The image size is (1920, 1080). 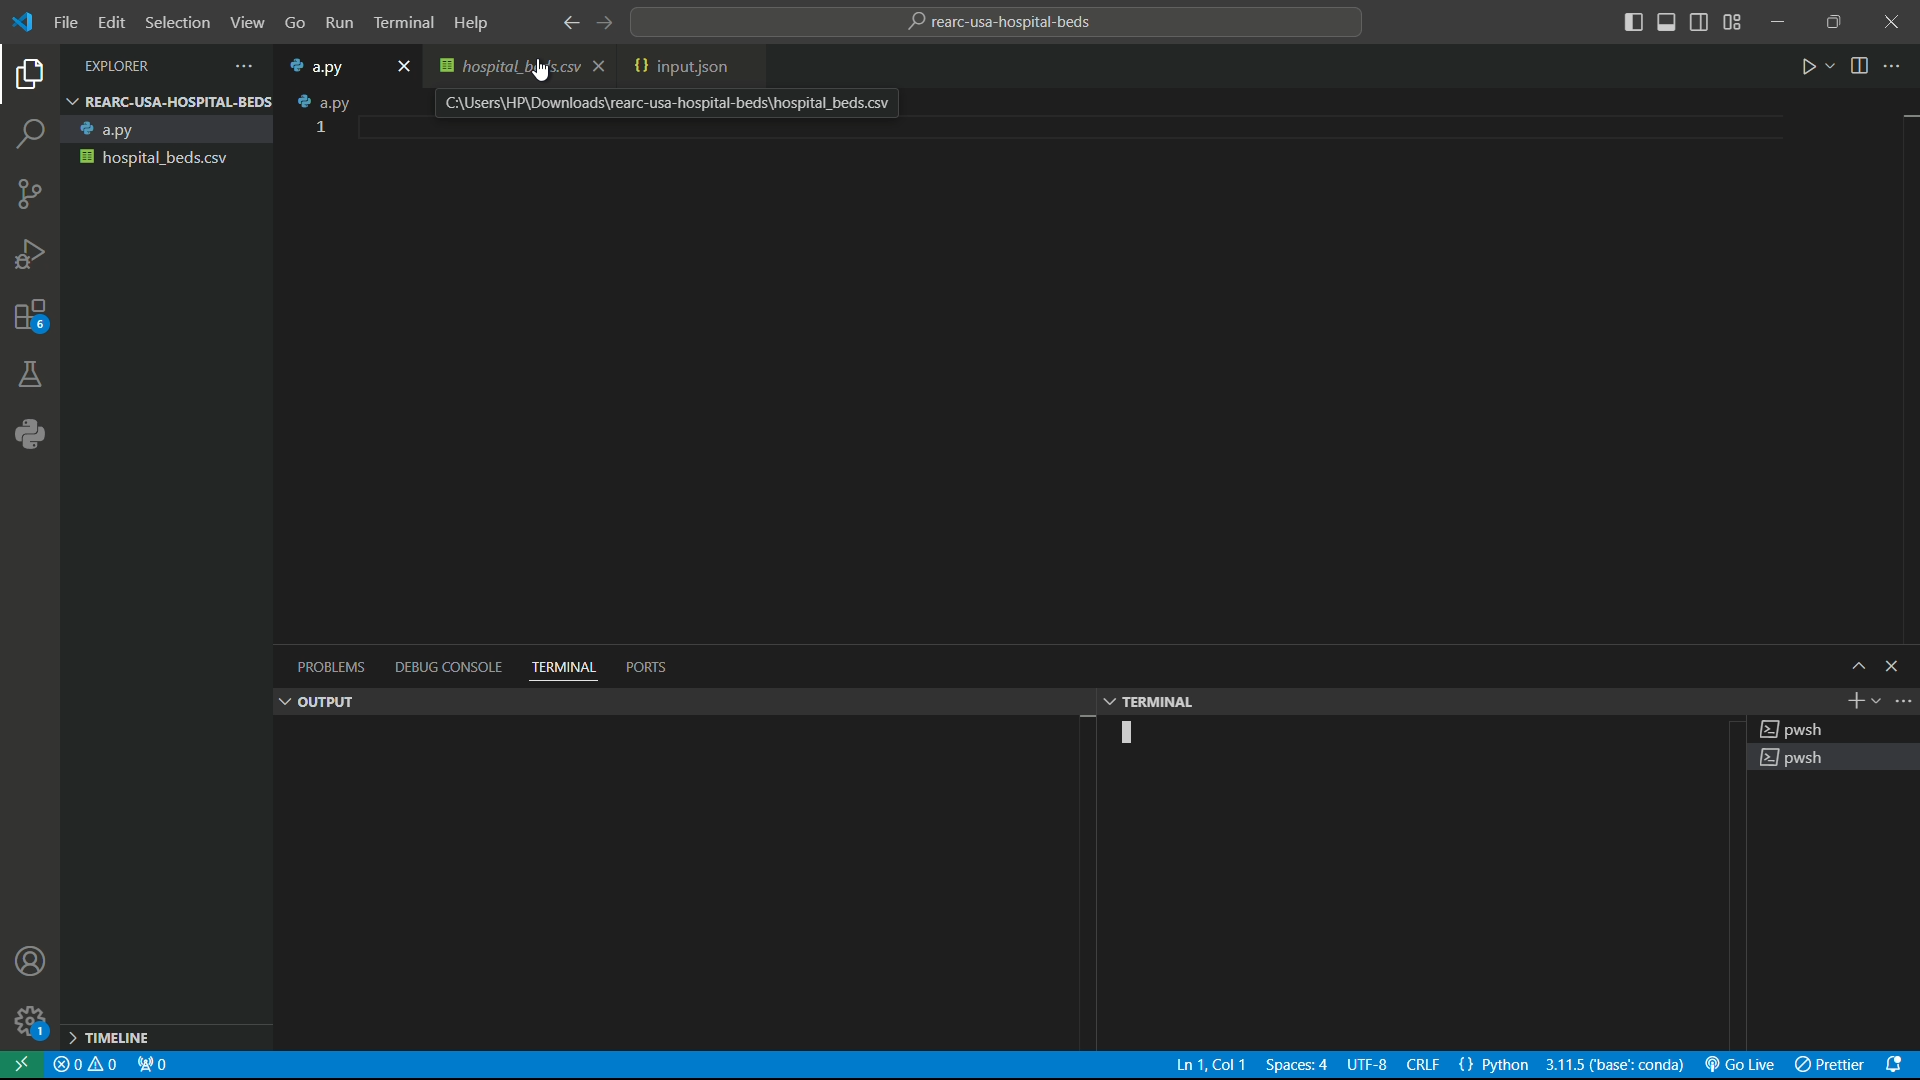 I want to click on logo, so click(x=26, y=24).